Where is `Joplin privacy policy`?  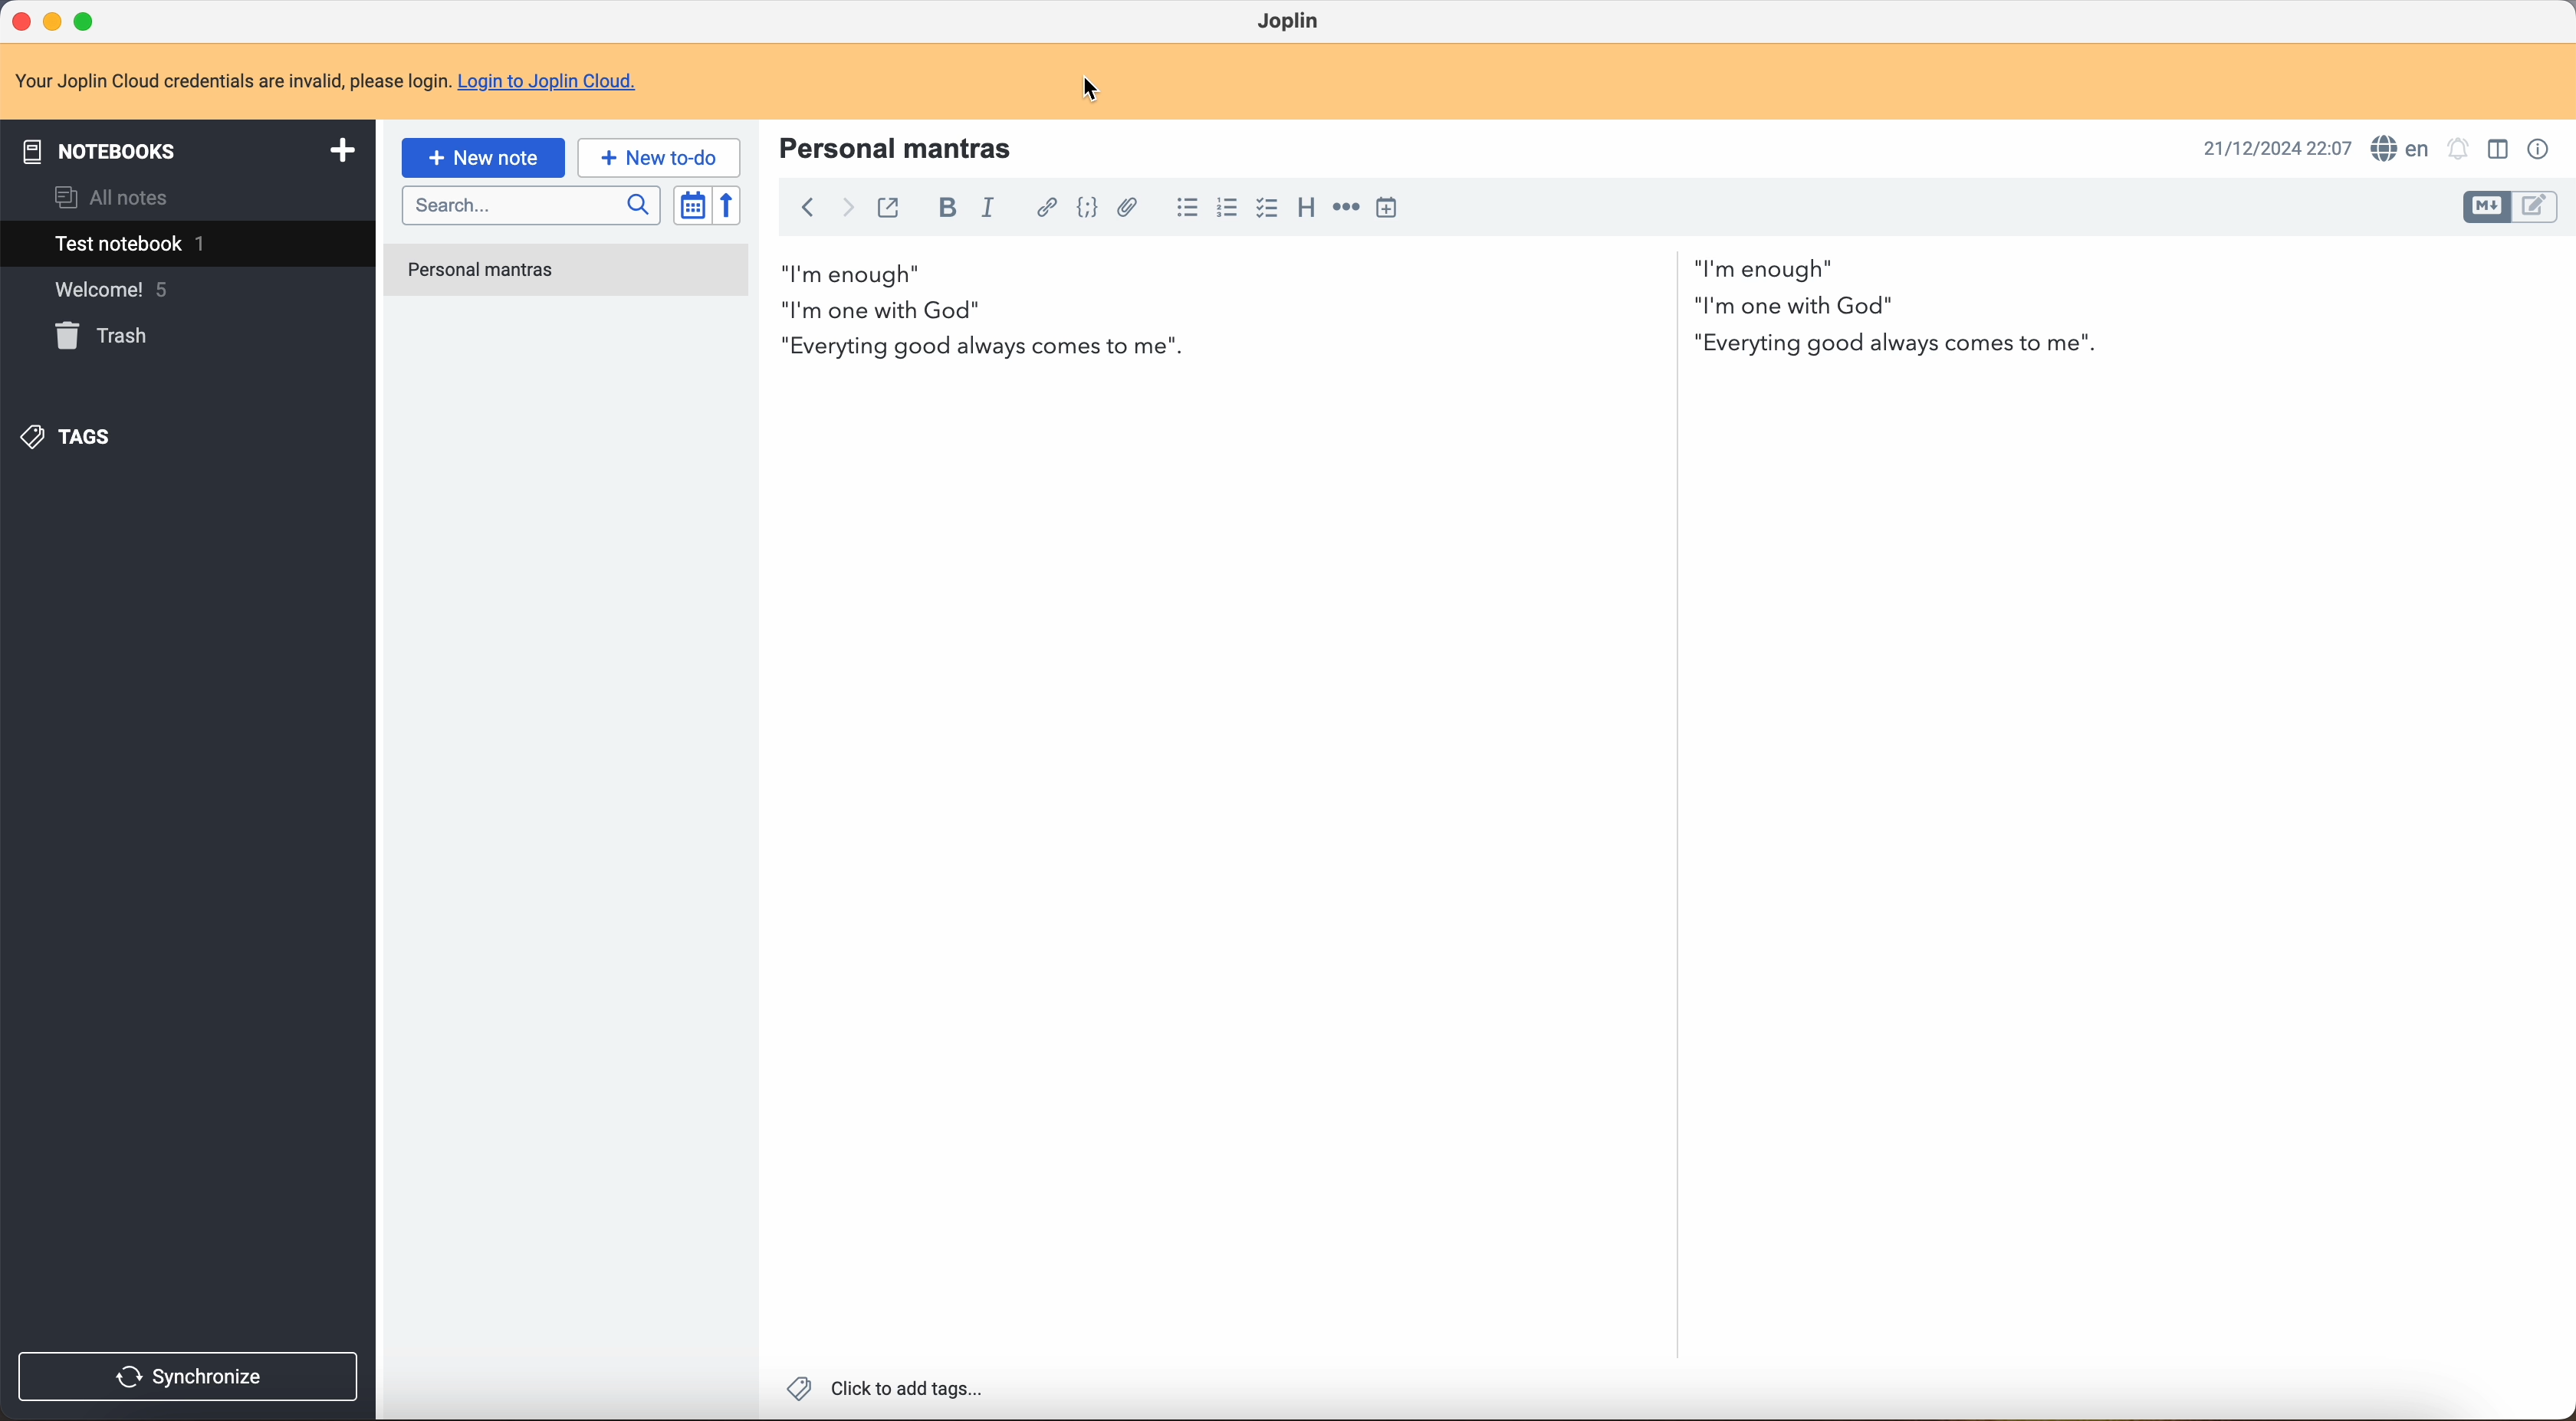 Joplin privacy policy is located at coordinates (504, 481).